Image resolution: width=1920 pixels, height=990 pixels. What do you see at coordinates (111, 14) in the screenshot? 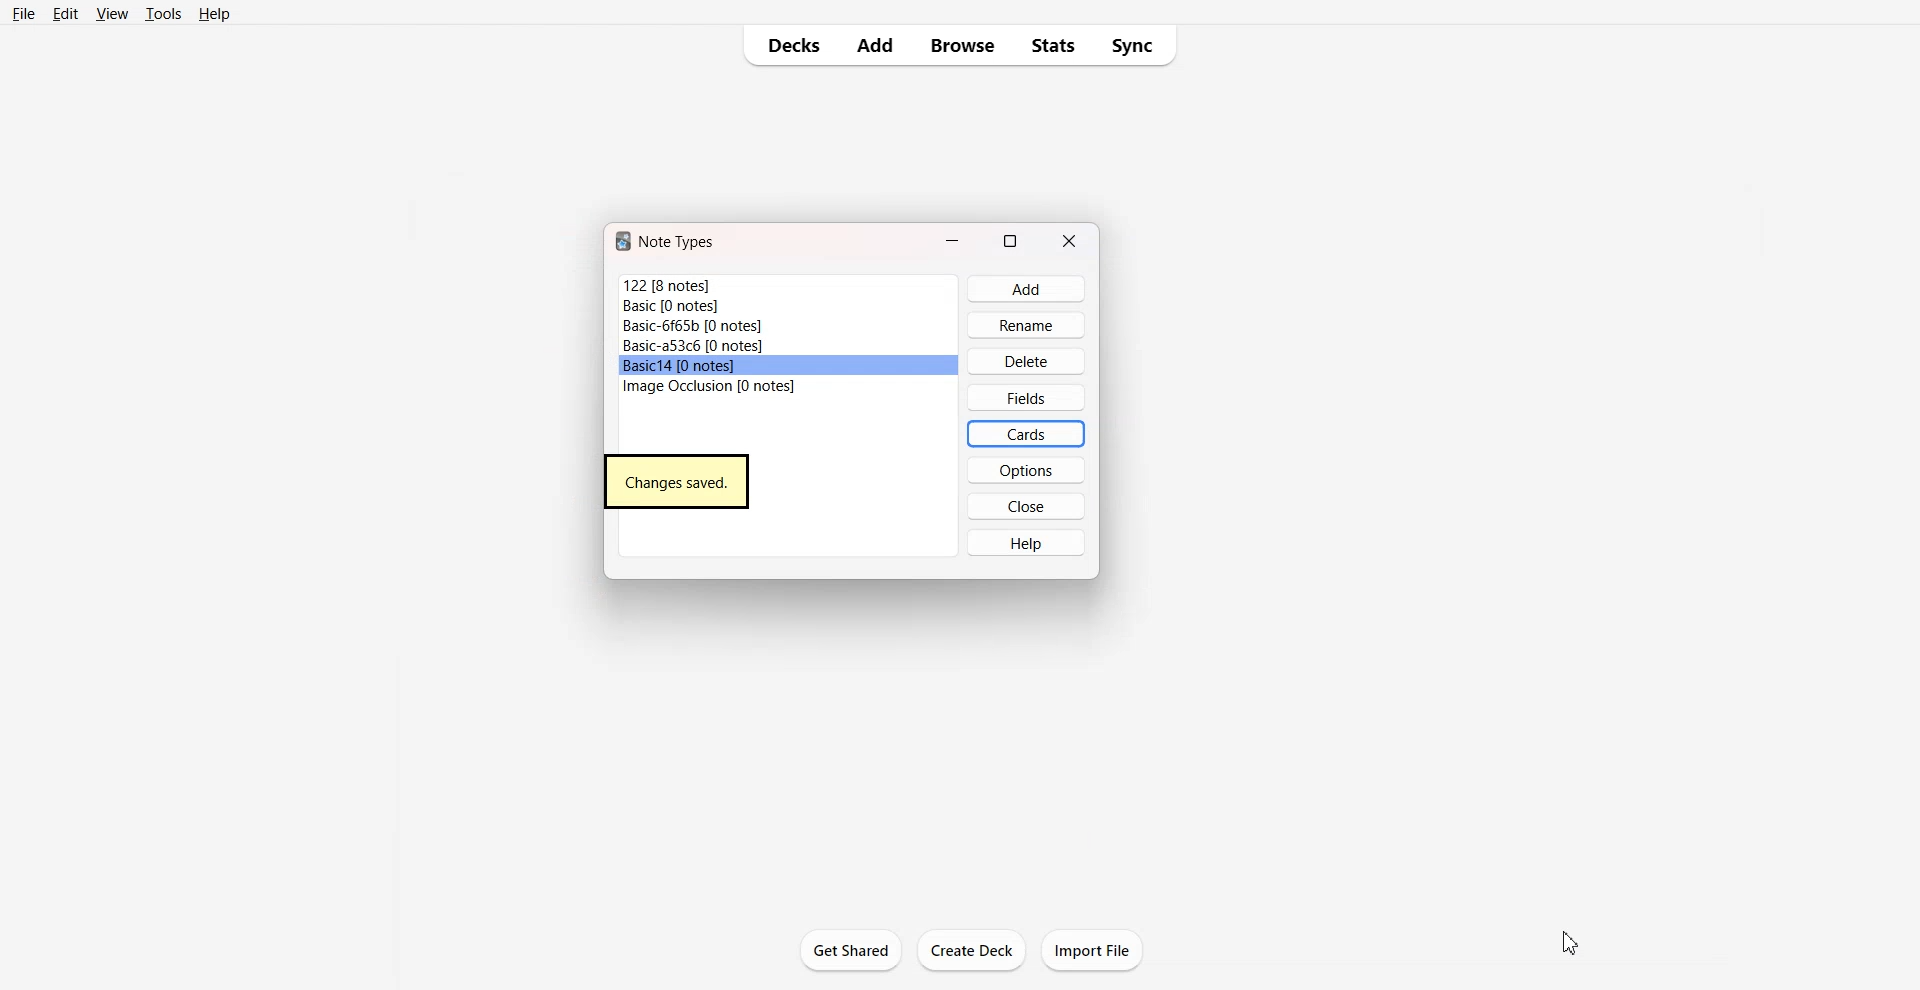
I see `View` at bounding box center [111, 14].